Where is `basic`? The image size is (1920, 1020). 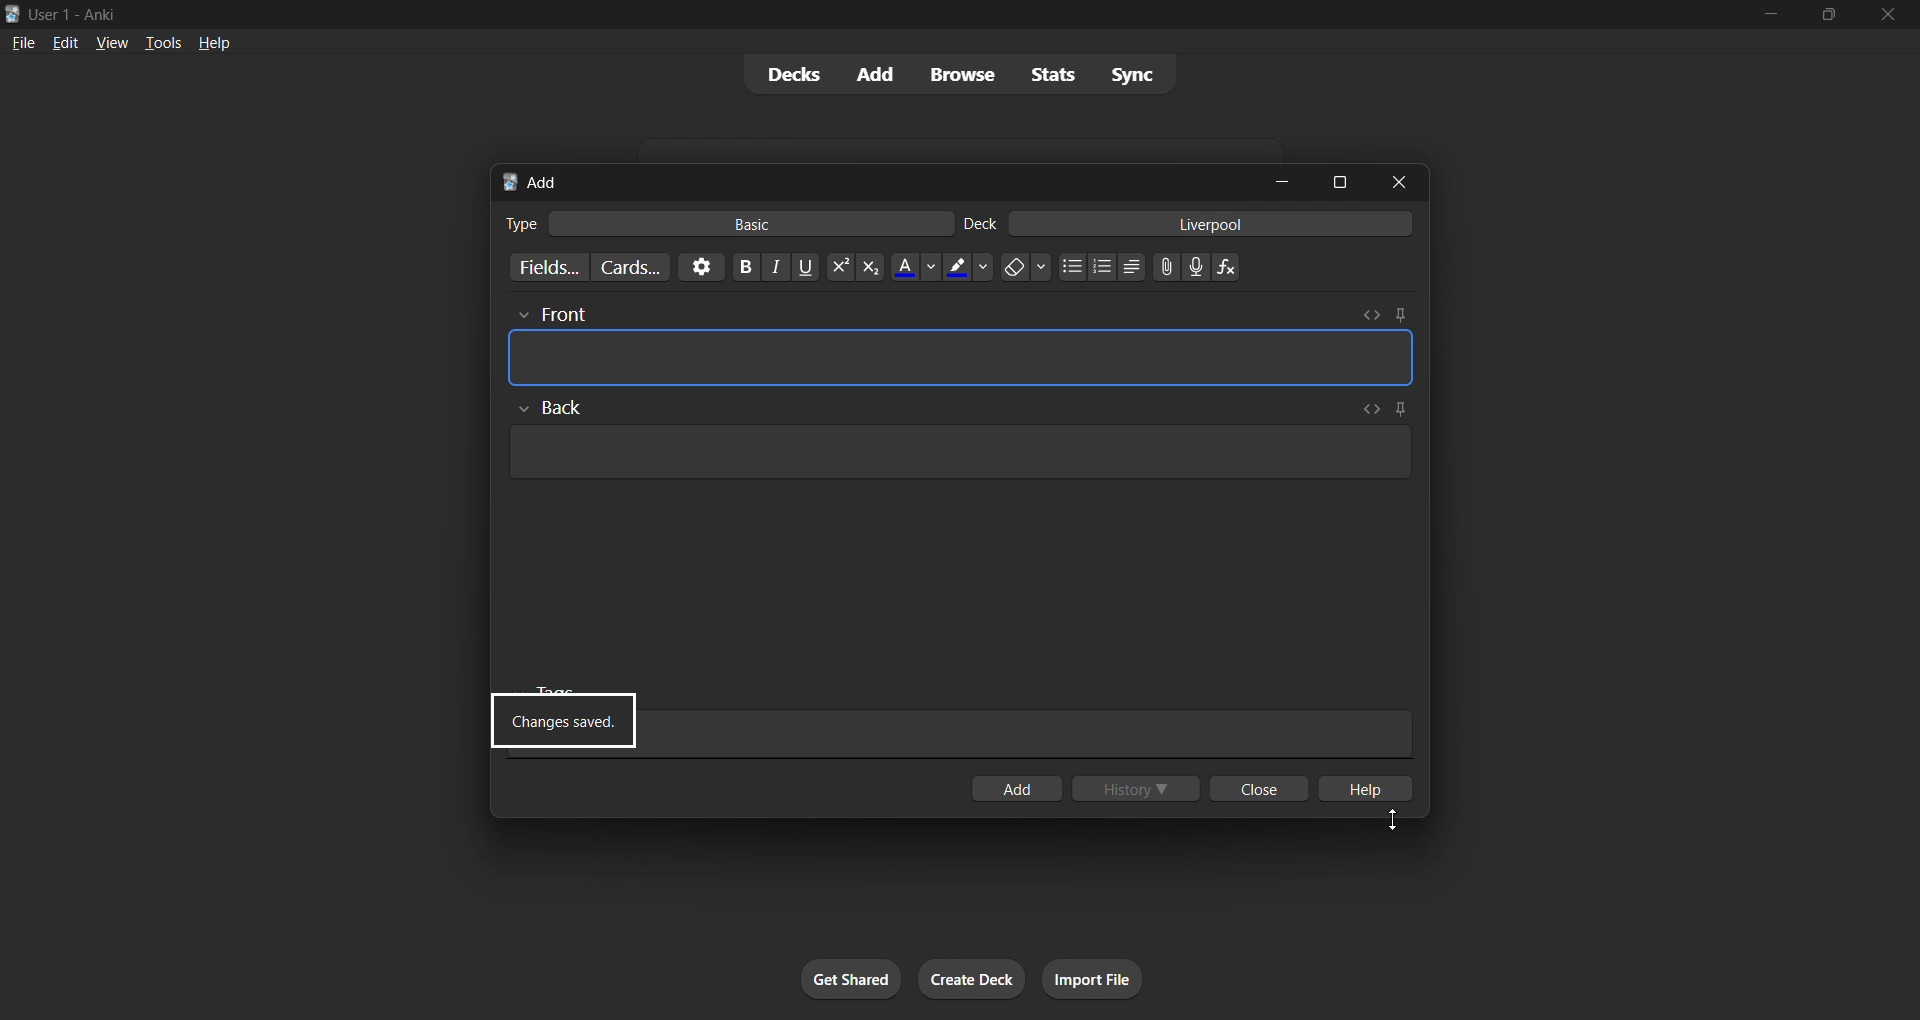
basic is located at coordinates (748, 224).